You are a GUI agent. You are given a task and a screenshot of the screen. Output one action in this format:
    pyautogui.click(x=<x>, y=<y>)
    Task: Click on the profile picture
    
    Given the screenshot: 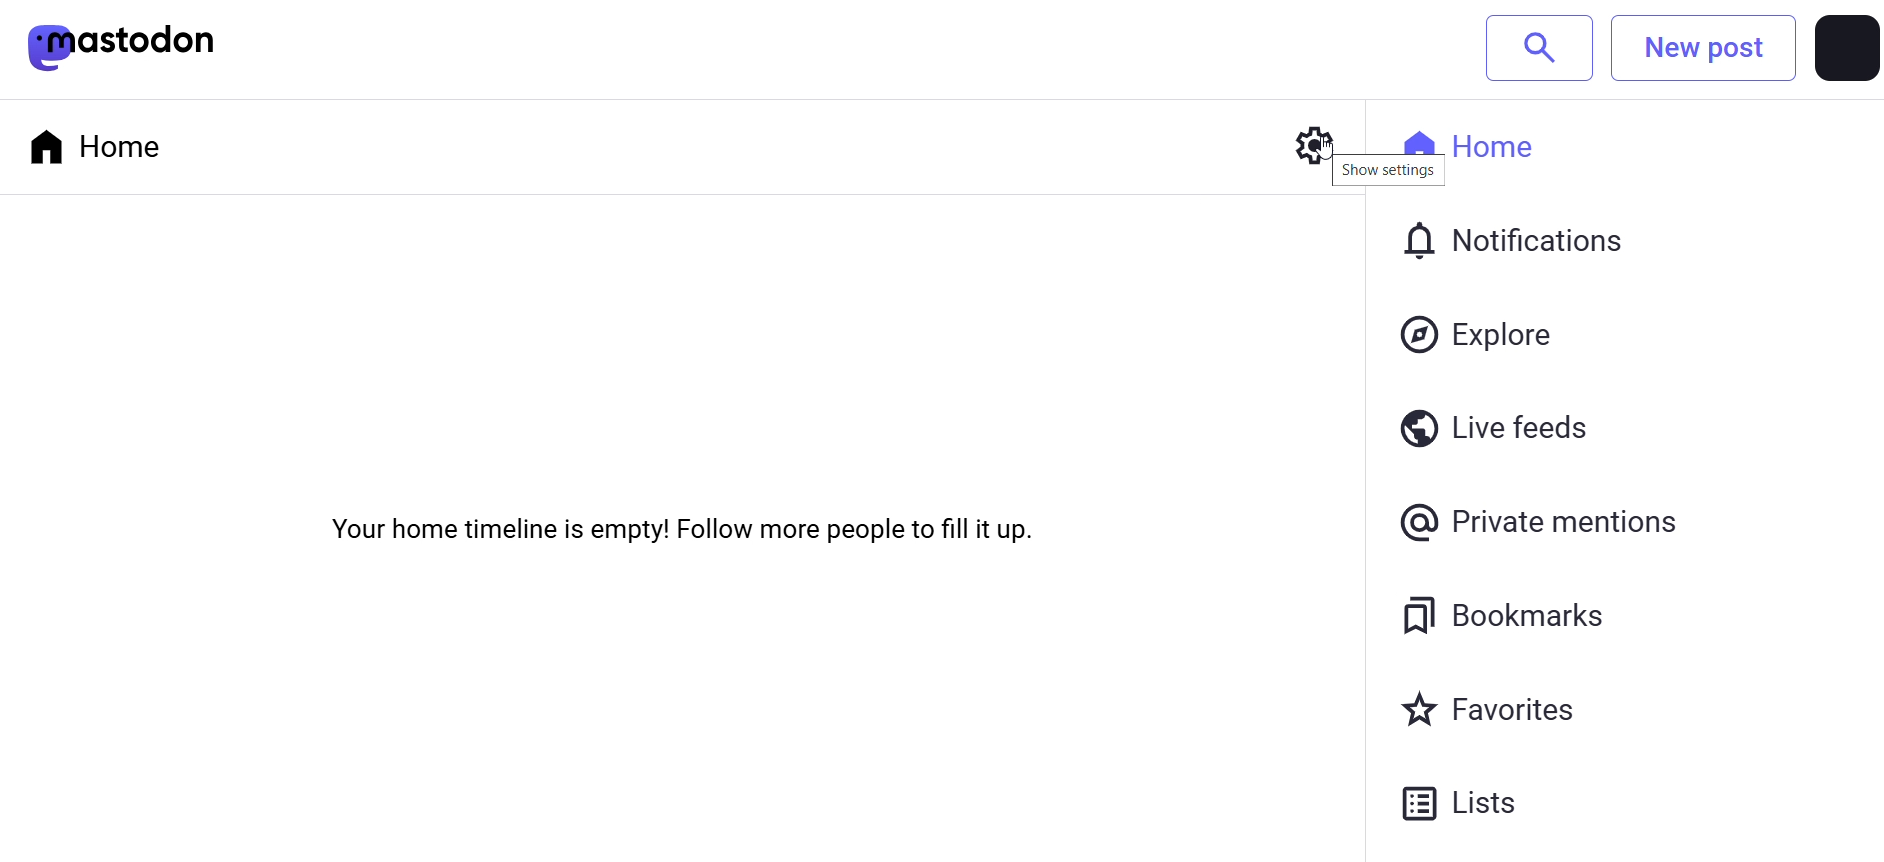 What is the action you would take?
    pyautogui.click(x=1845, y=51)
    